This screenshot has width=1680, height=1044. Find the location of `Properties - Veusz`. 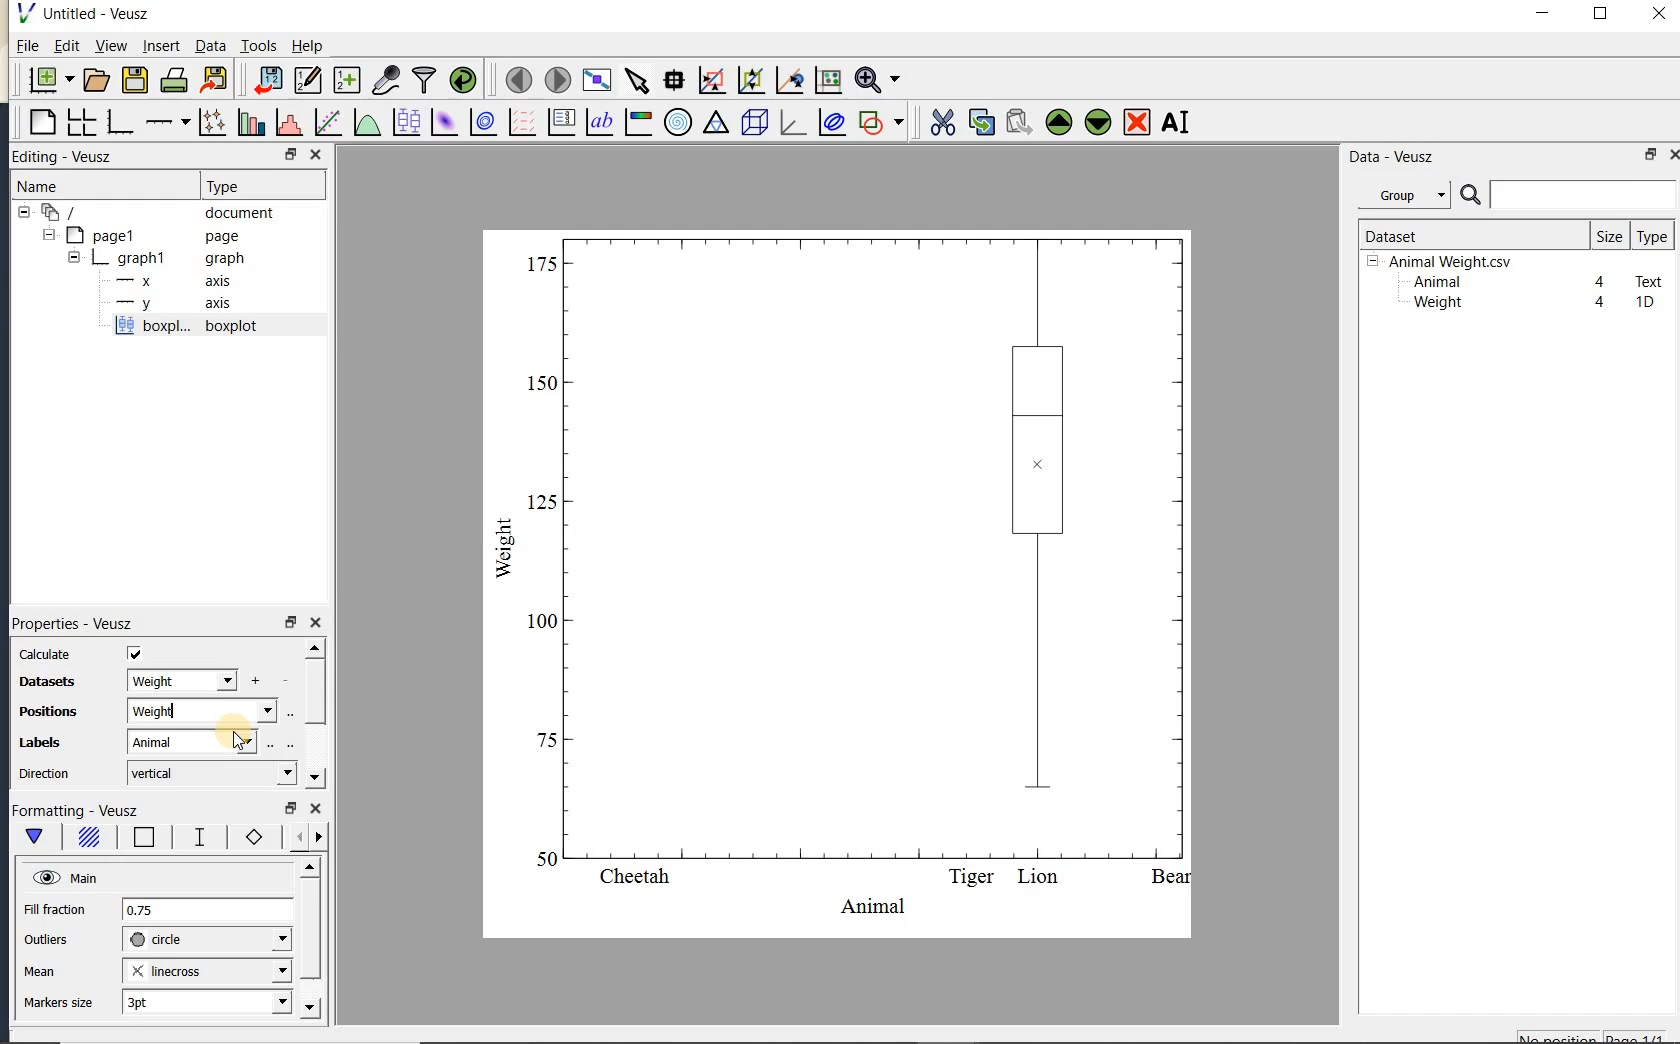

Properties - Veusz is located at coordinates (71, 620).